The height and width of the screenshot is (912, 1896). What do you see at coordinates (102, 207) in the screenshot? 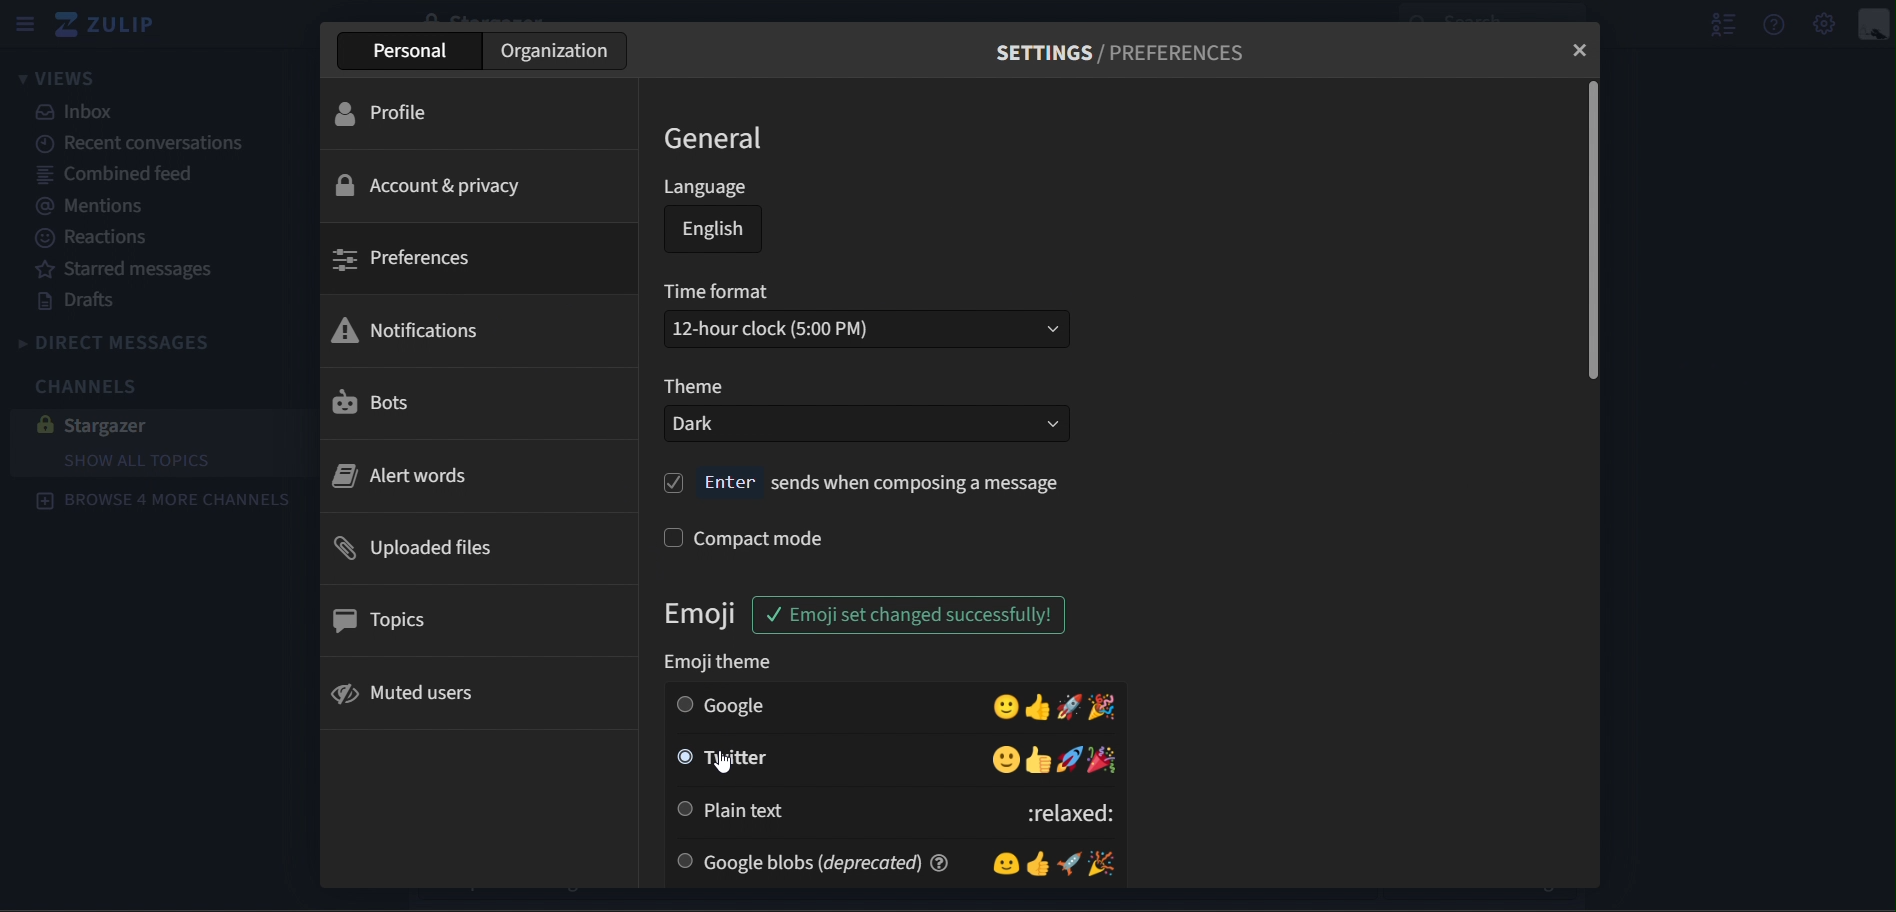
I see `mentions` at bounding box center [102, 207].